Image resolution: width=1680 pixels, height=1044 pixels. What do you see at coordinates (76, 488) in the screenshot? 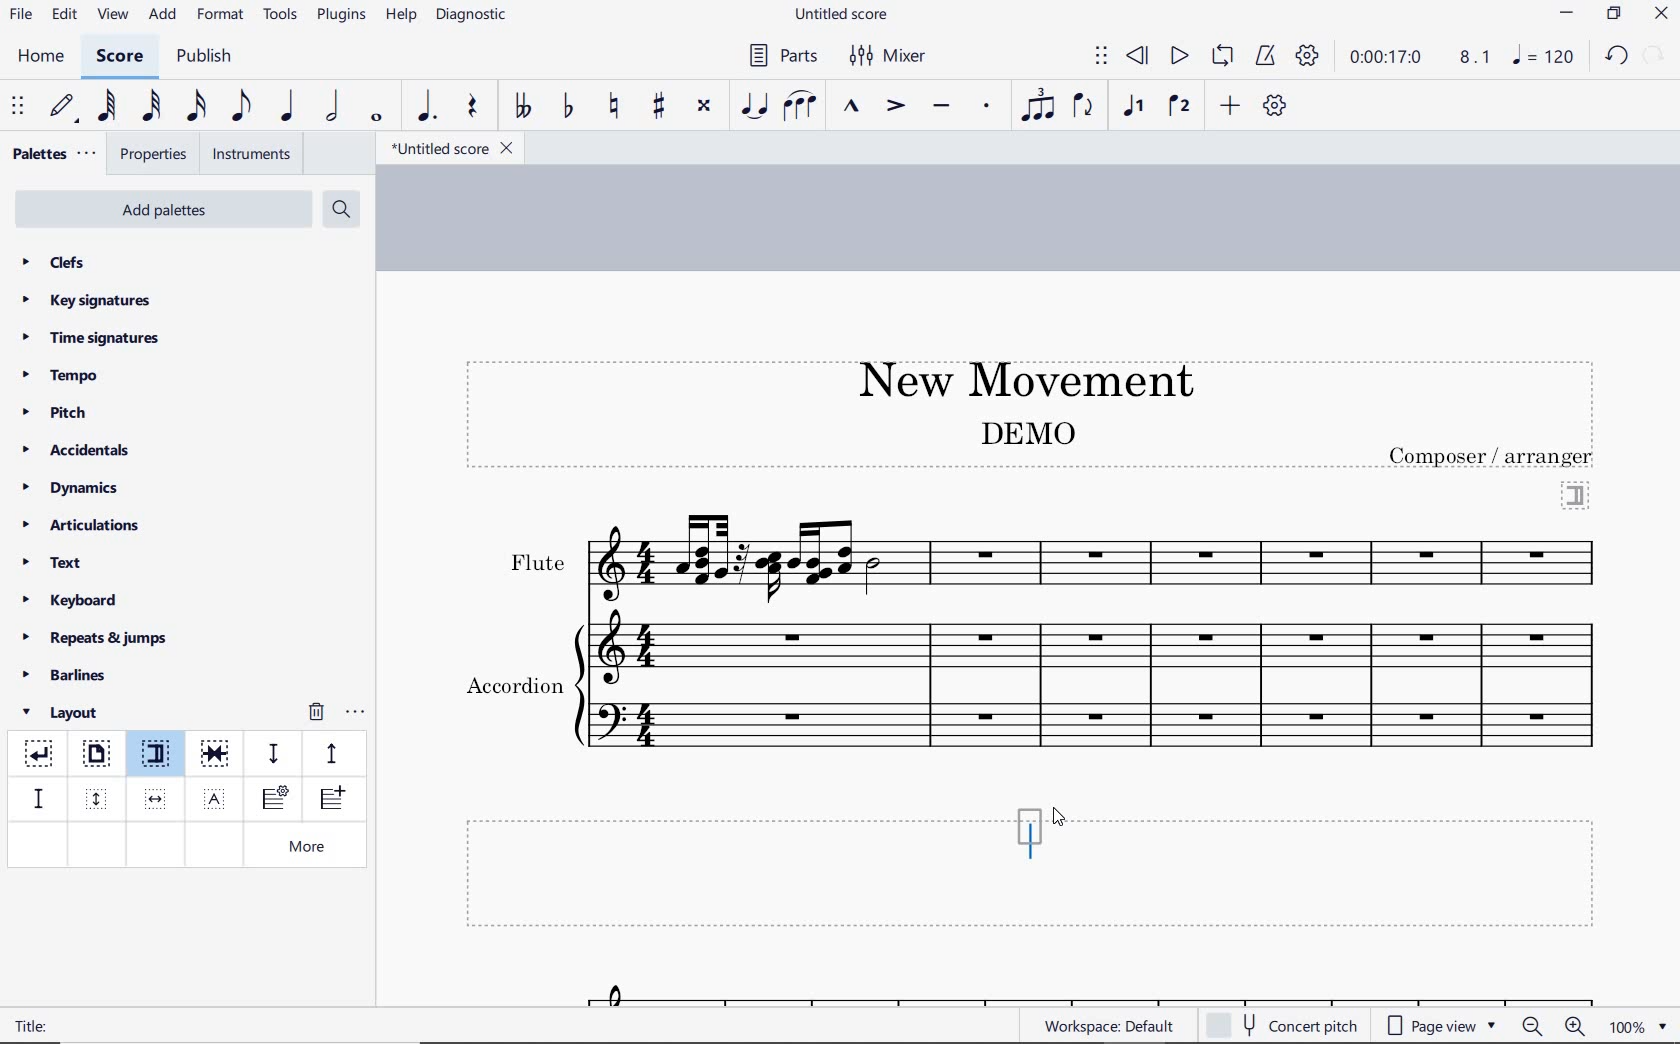
I see `dynamics` at bounding box center [76, 488].